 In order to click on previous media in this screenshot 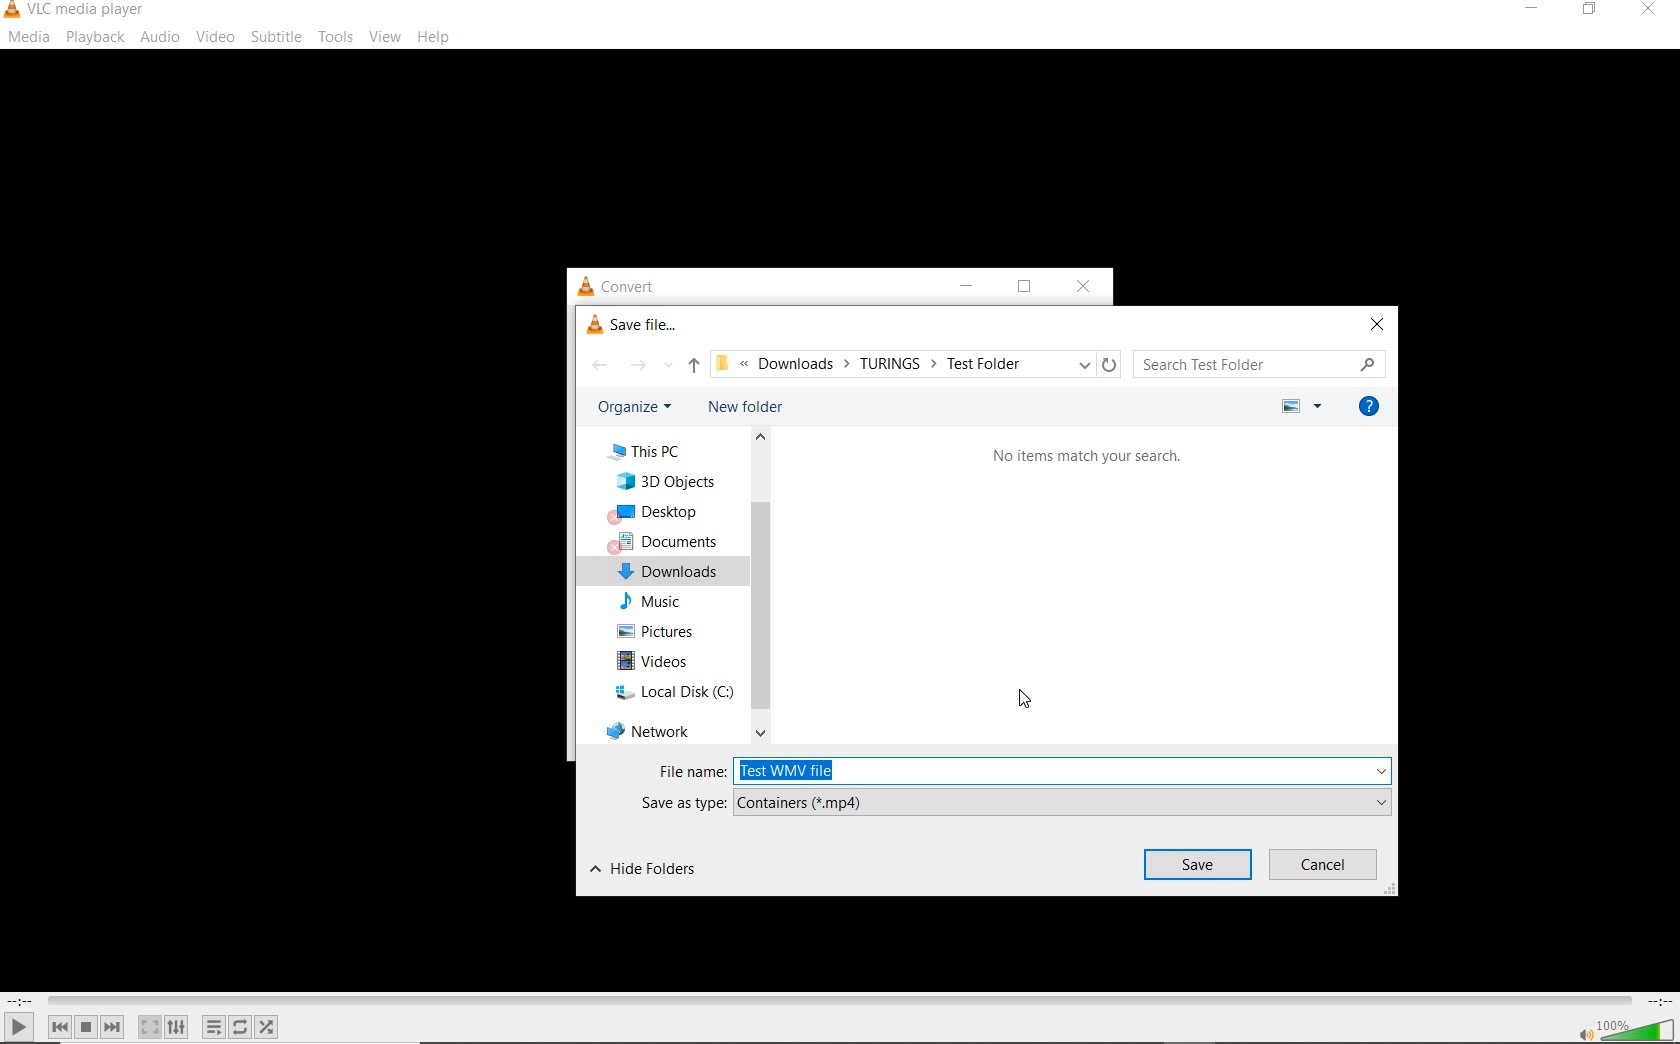, I will do `click(59, 1027)`.